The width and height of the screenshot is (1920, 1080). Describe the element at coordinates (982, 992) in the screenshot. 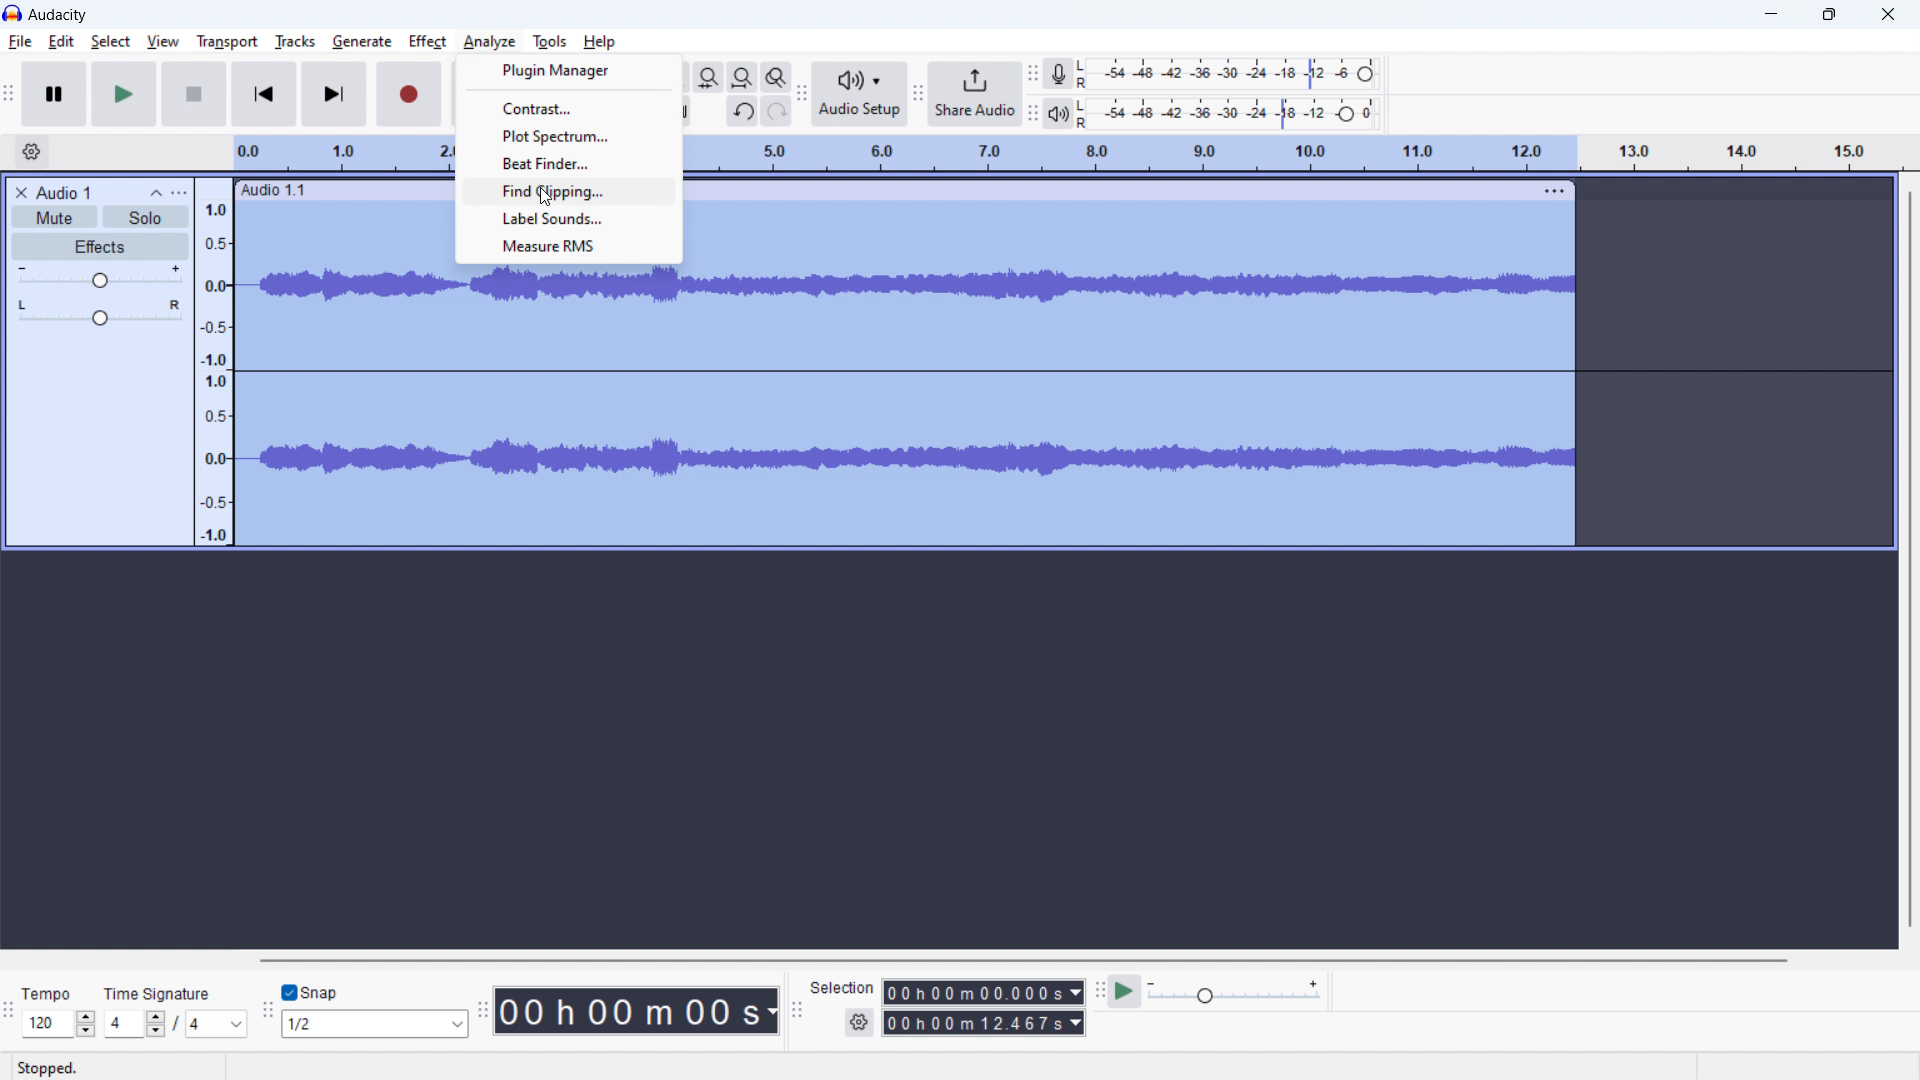

I see `start time` at that location.